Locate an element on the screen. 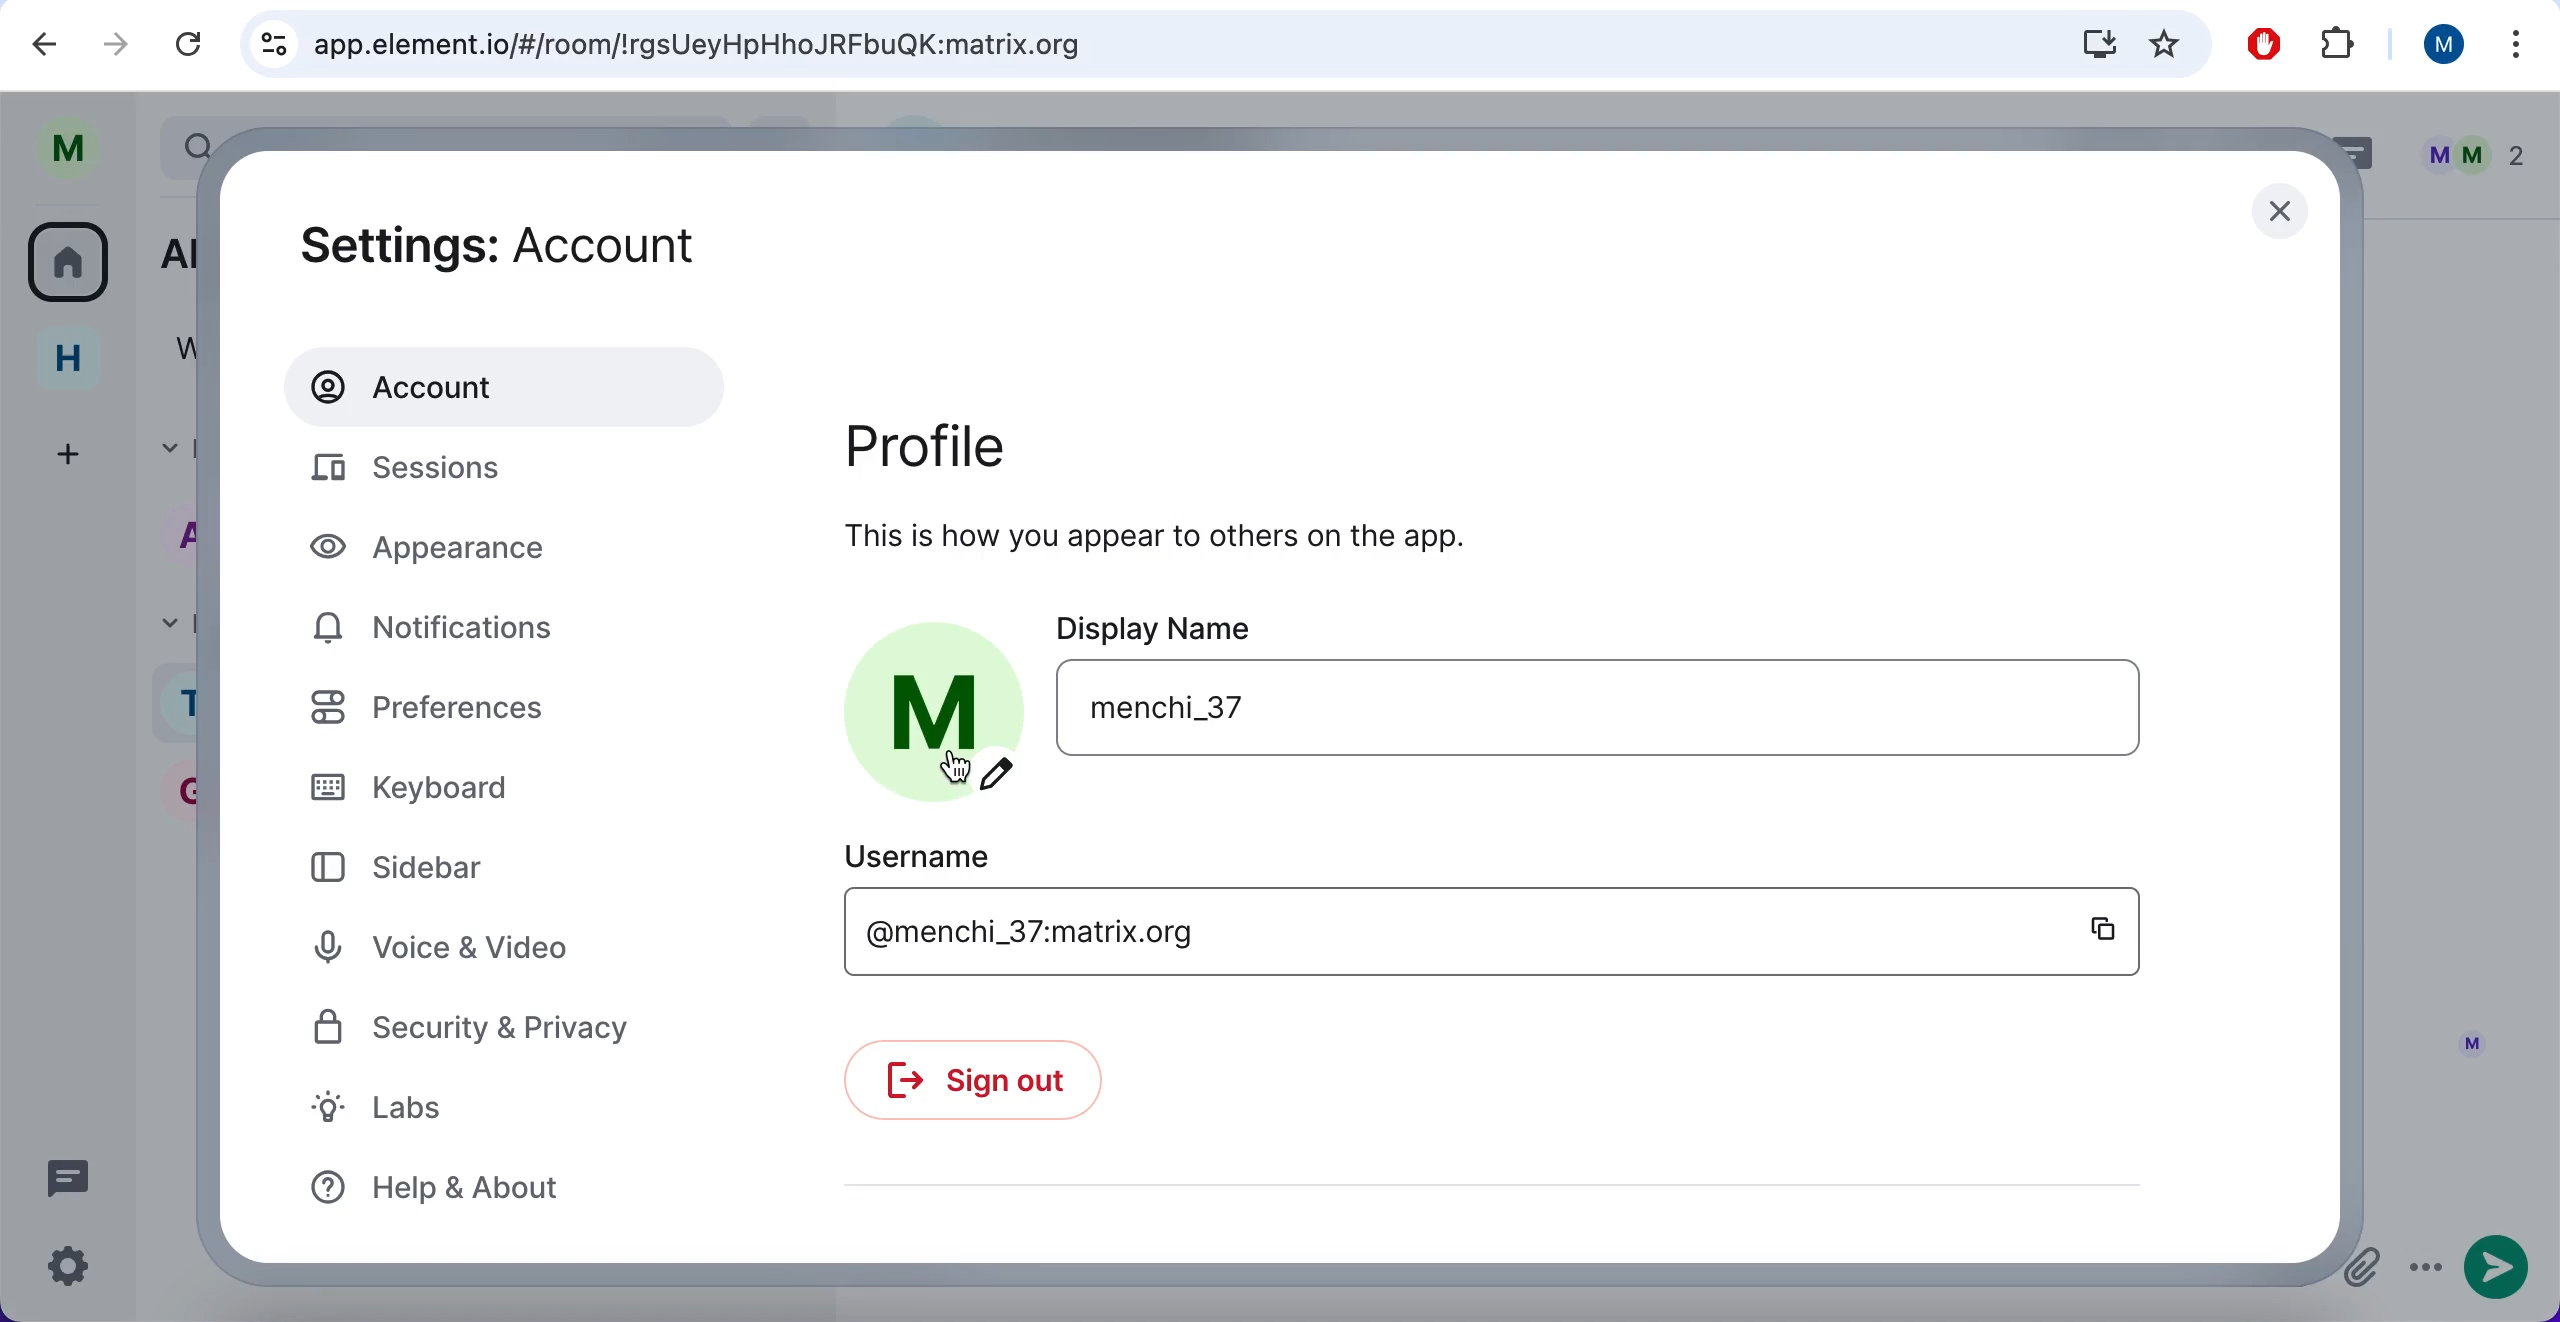 The height and width of the screenshot is (1322, 2560). attachments is located at coordinates (2361, 1270).